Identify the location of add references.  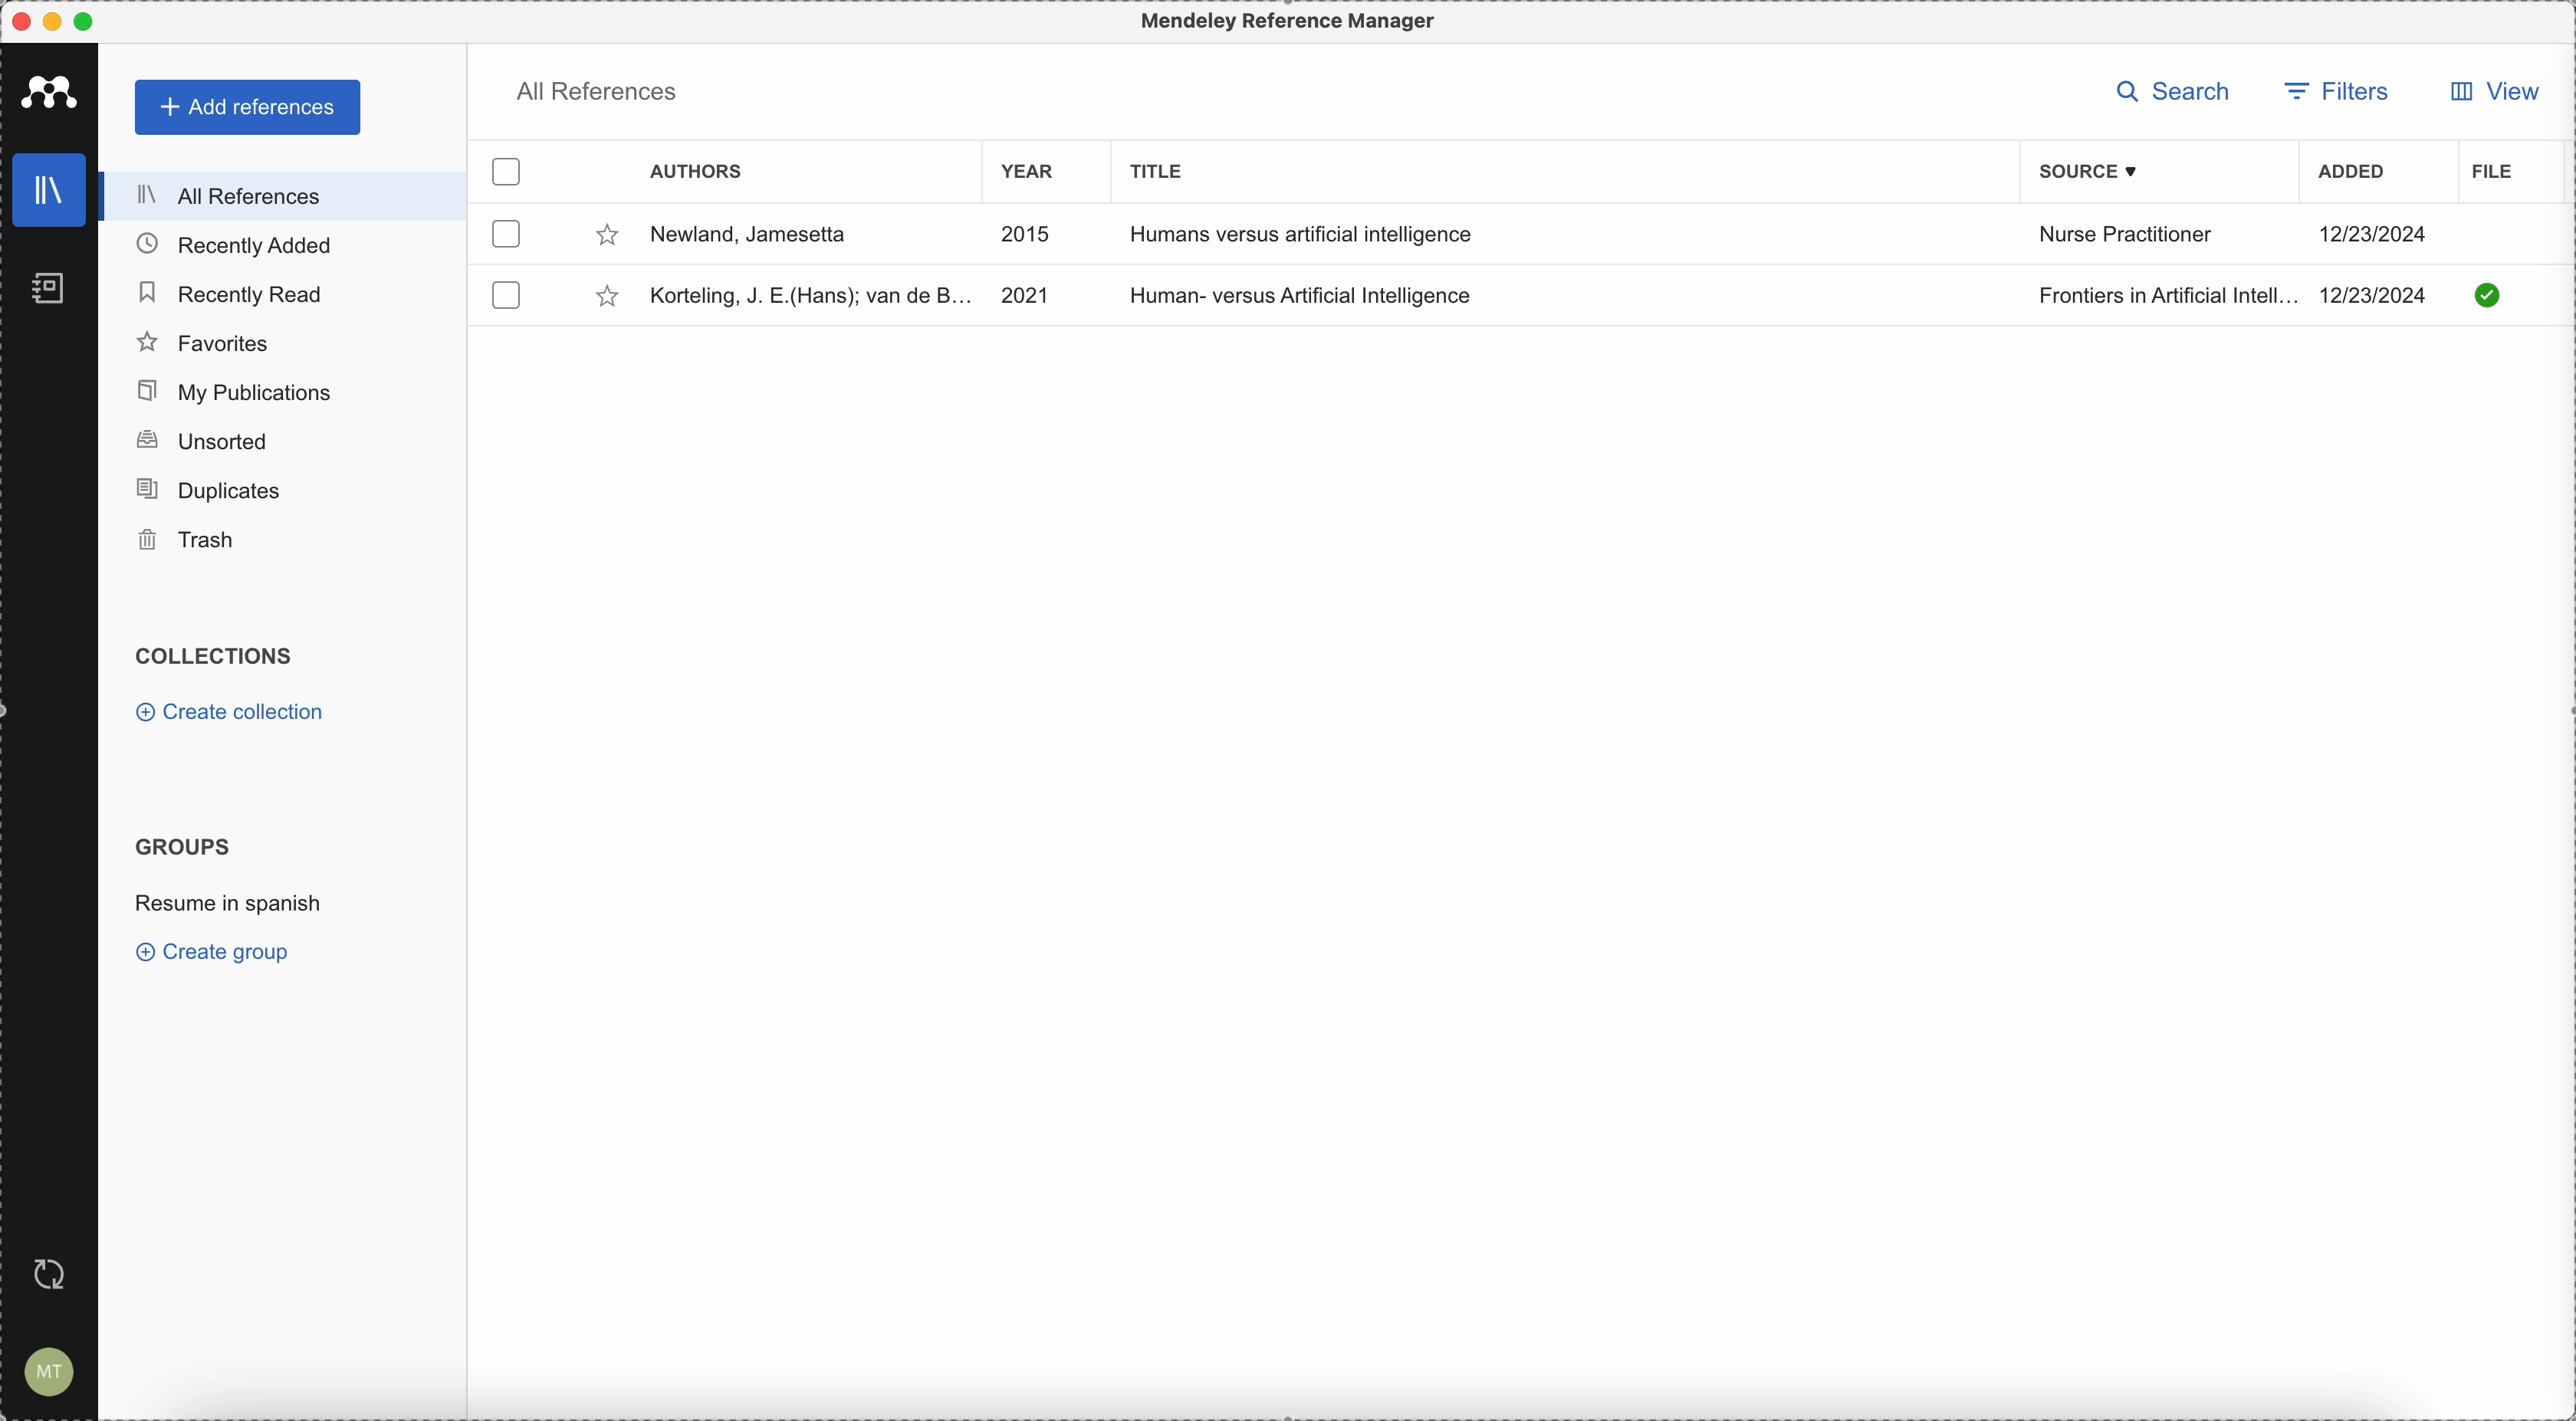
(248, 109).